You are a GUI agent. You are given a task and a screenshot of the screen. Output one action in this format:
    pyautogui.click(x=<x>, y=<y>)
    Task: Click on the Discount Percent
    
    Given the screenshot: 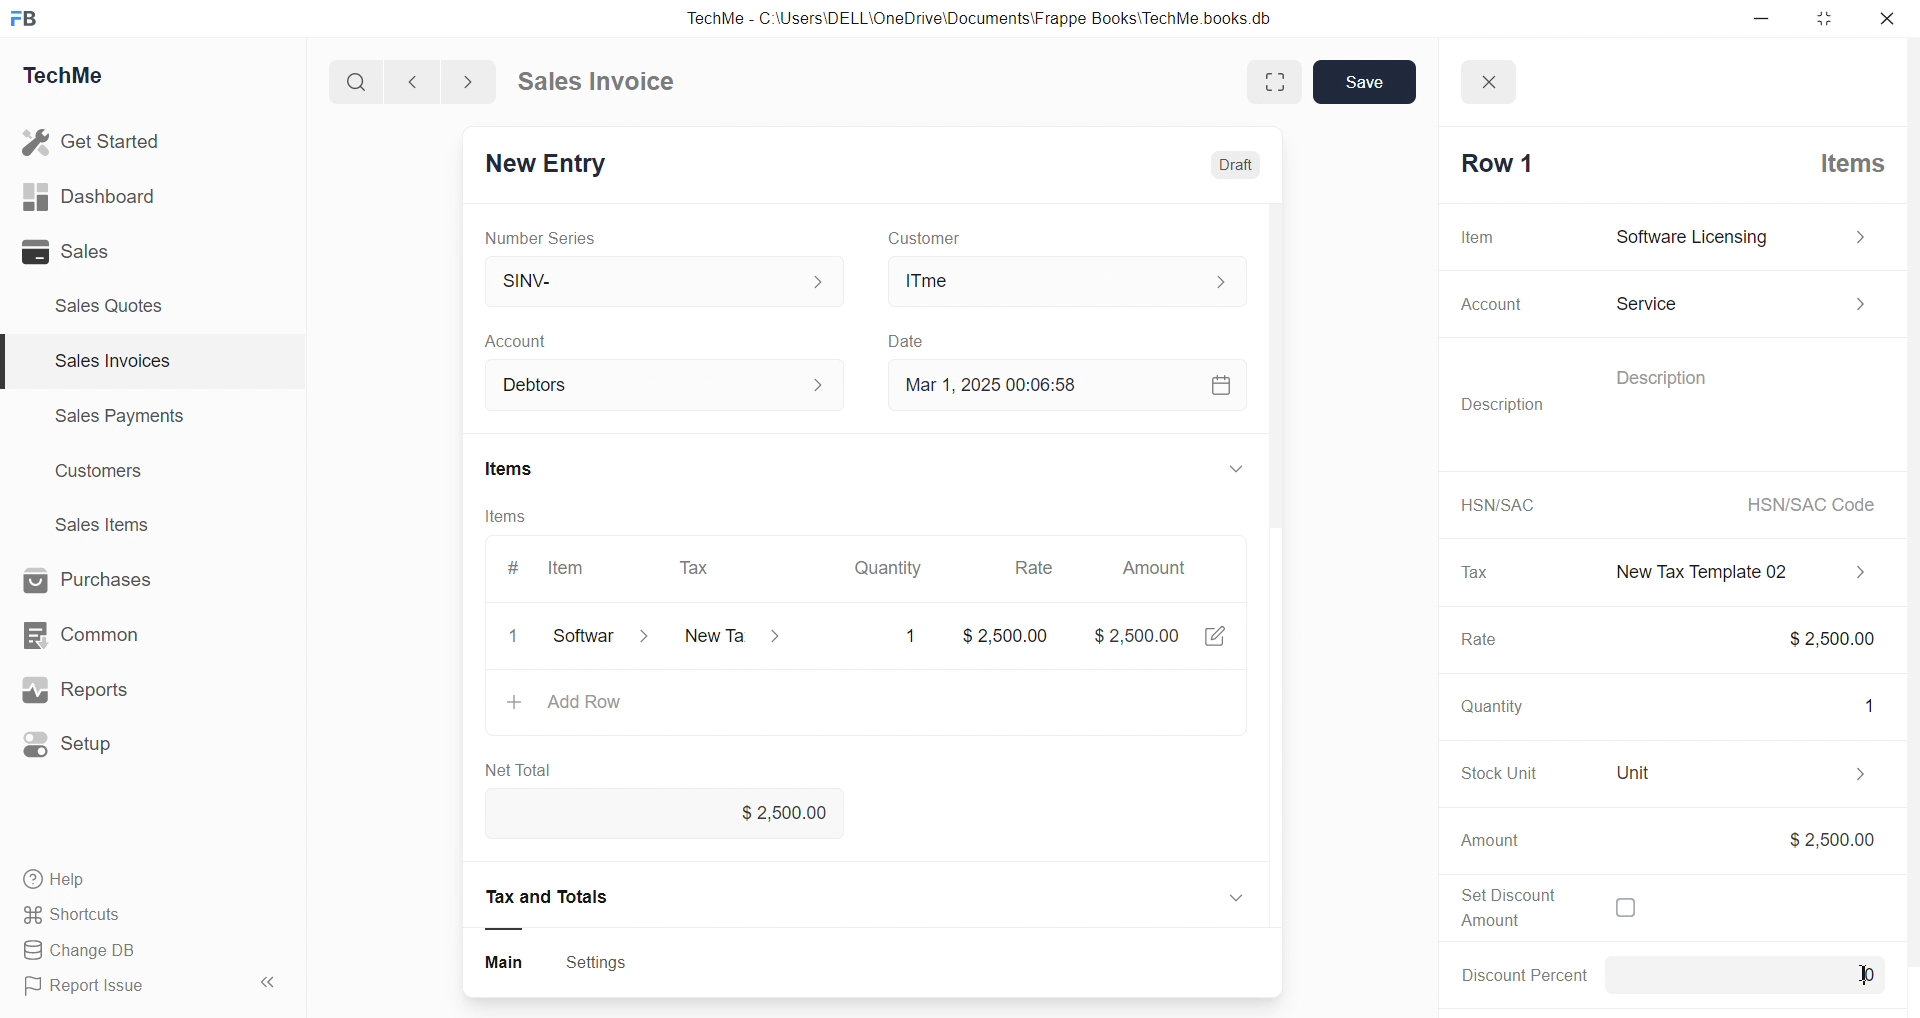 What is the action you would take?
    pyautogui.click(x=1518, y=974)
    